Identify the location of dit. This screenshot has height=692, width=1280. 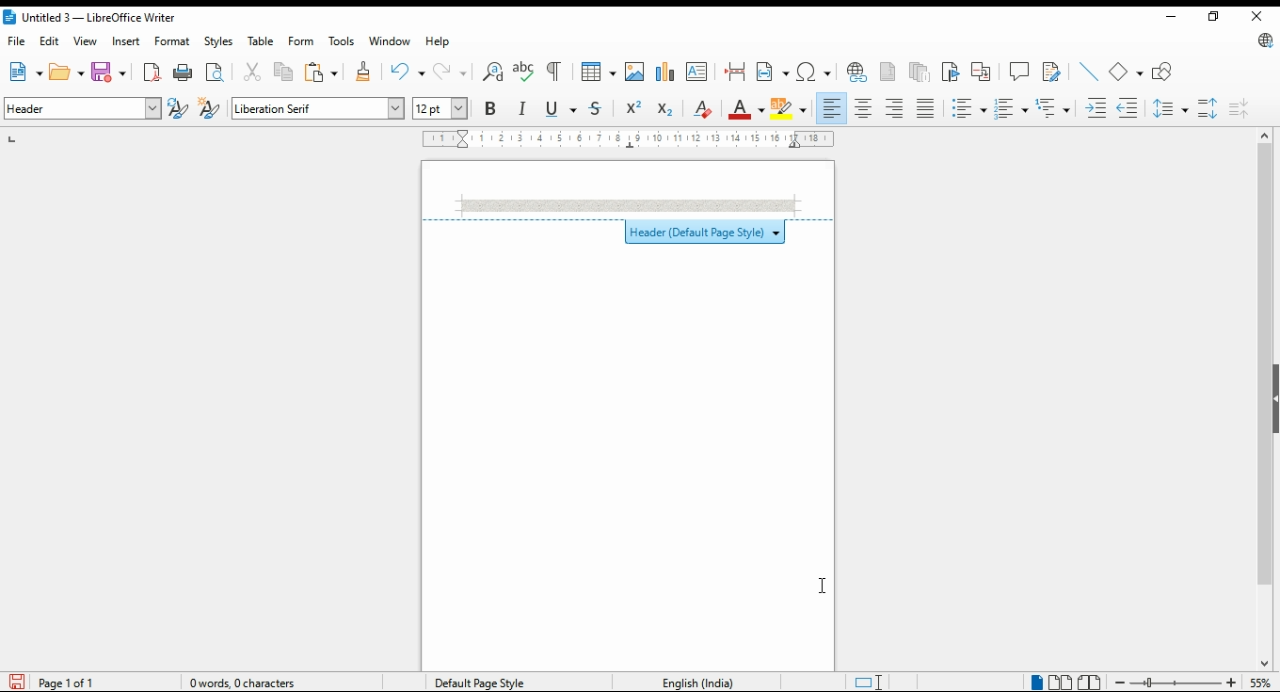
(51, 41).